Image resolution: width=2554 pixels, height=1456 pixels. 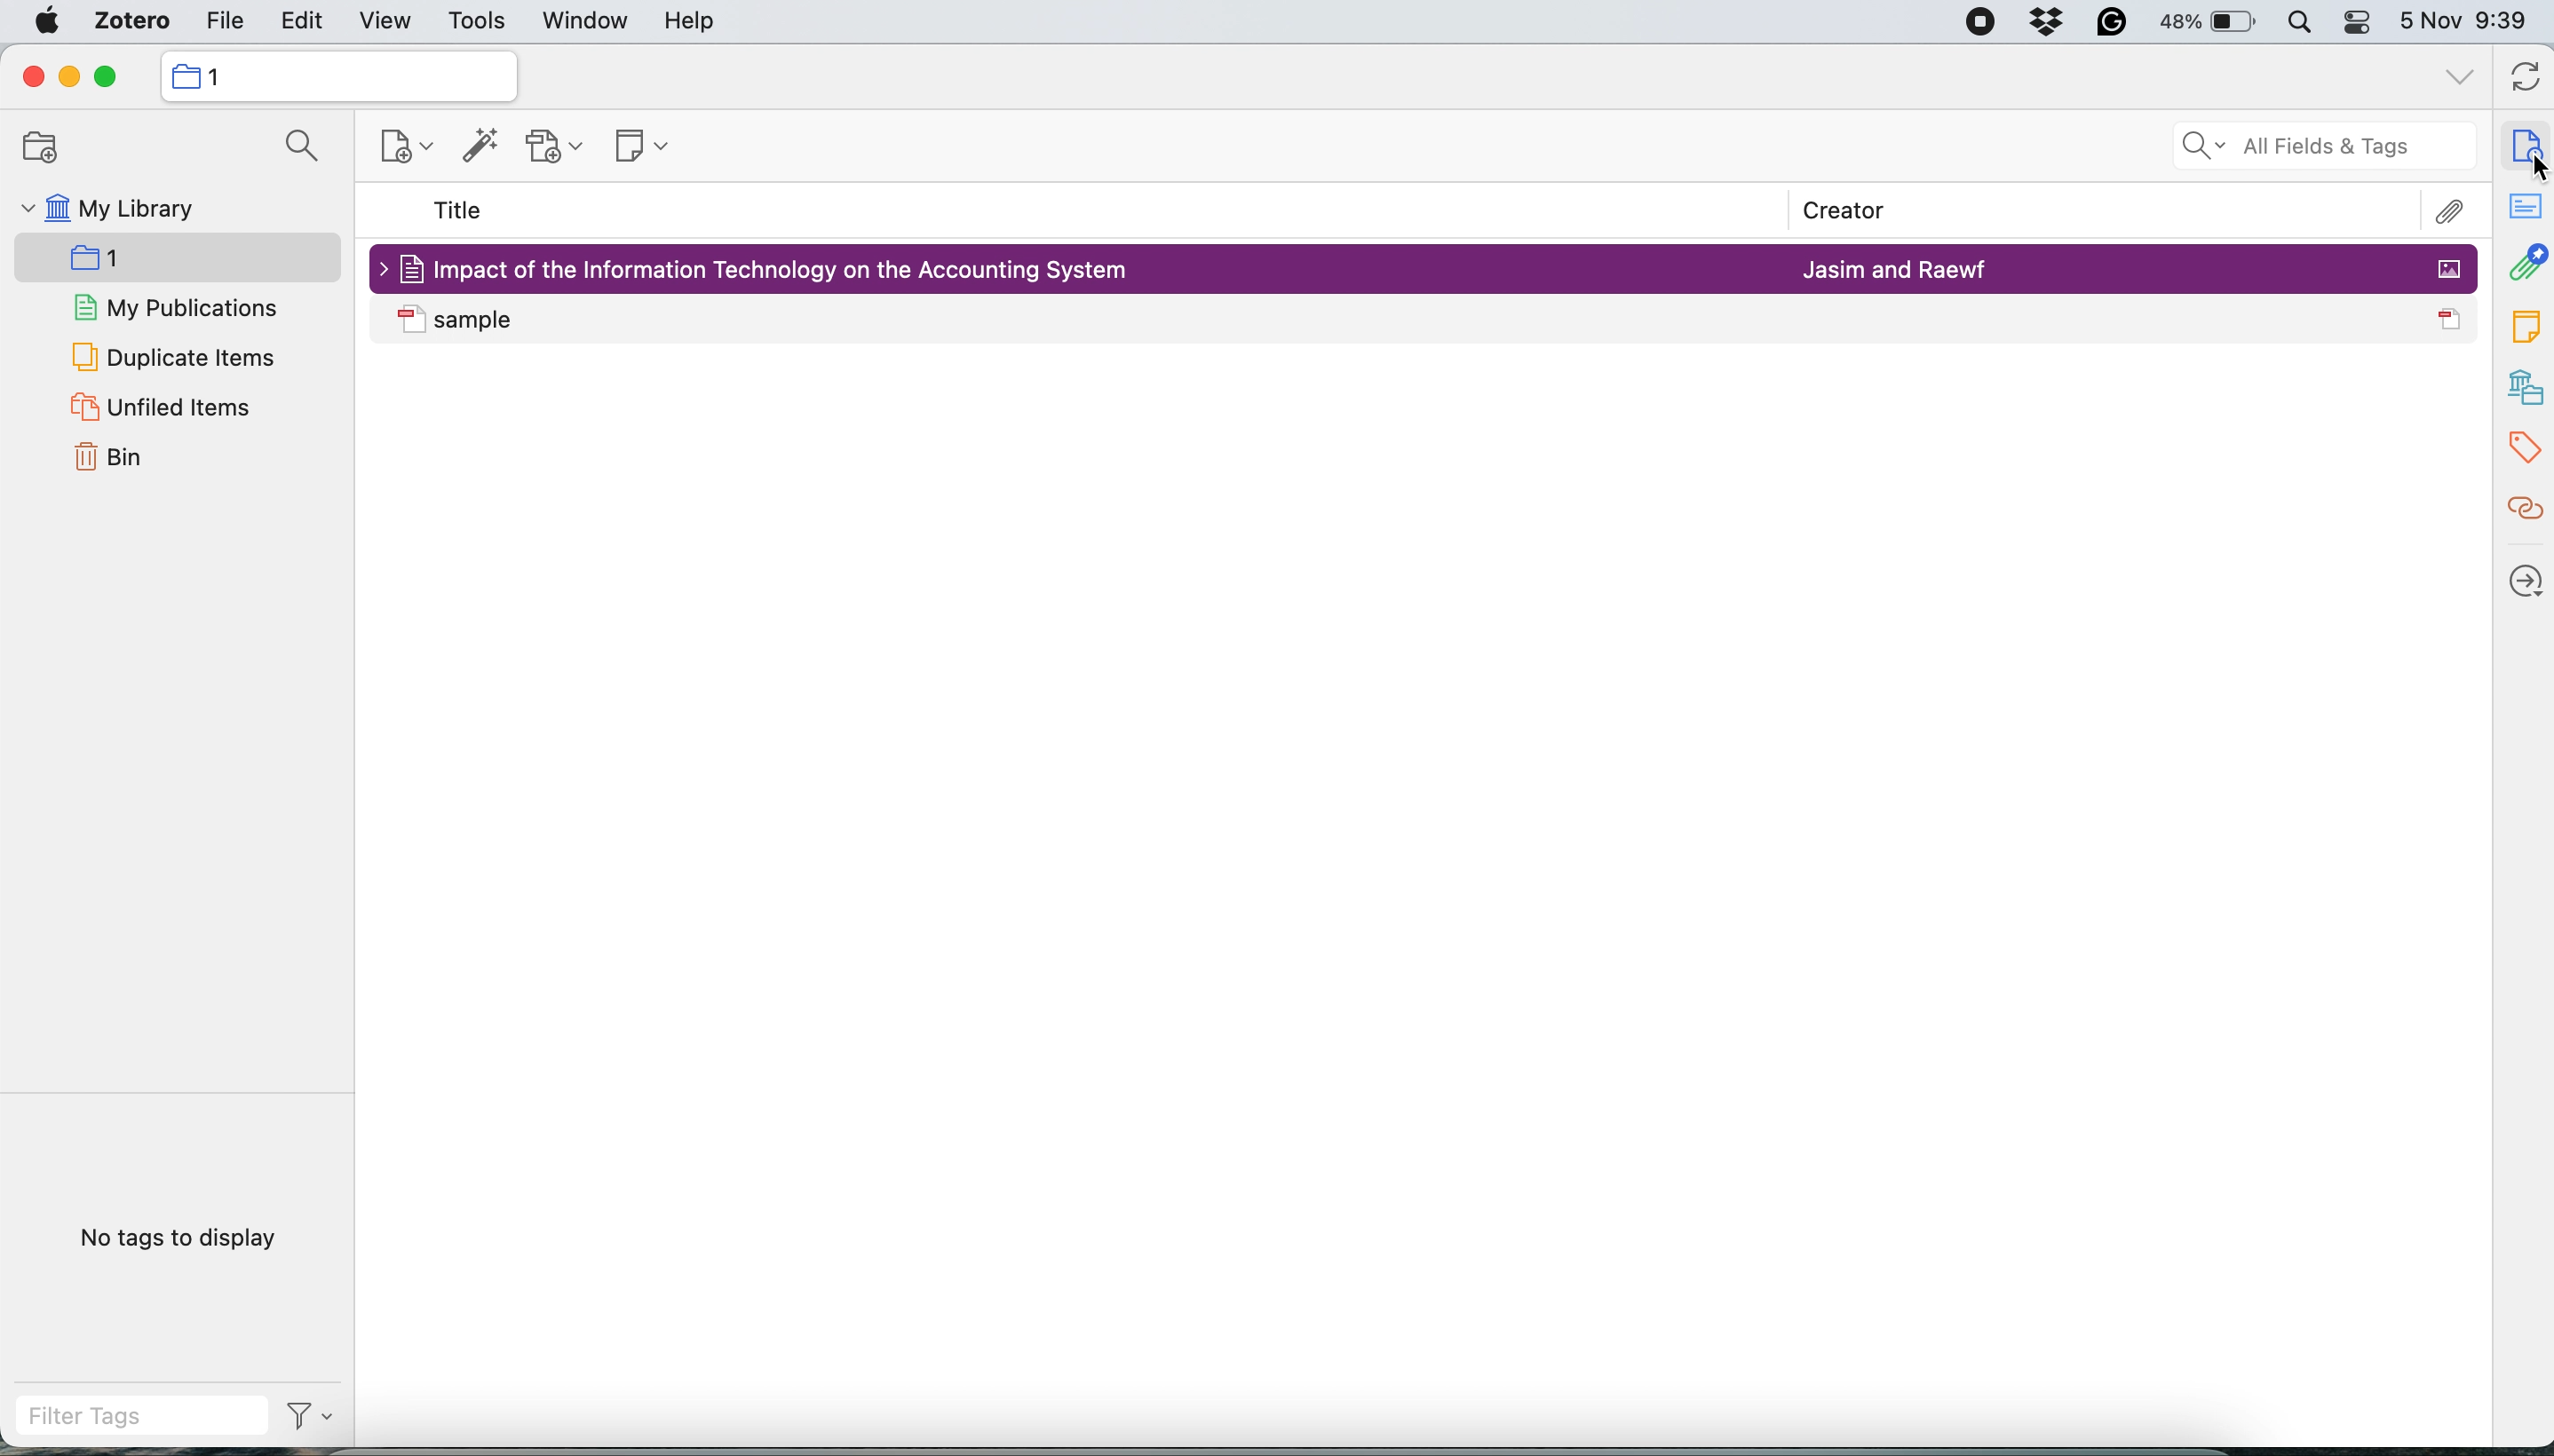 What do you see at coordinates (460, 208) in the screenshot?
I see `title` at bounding box center [460, 208].